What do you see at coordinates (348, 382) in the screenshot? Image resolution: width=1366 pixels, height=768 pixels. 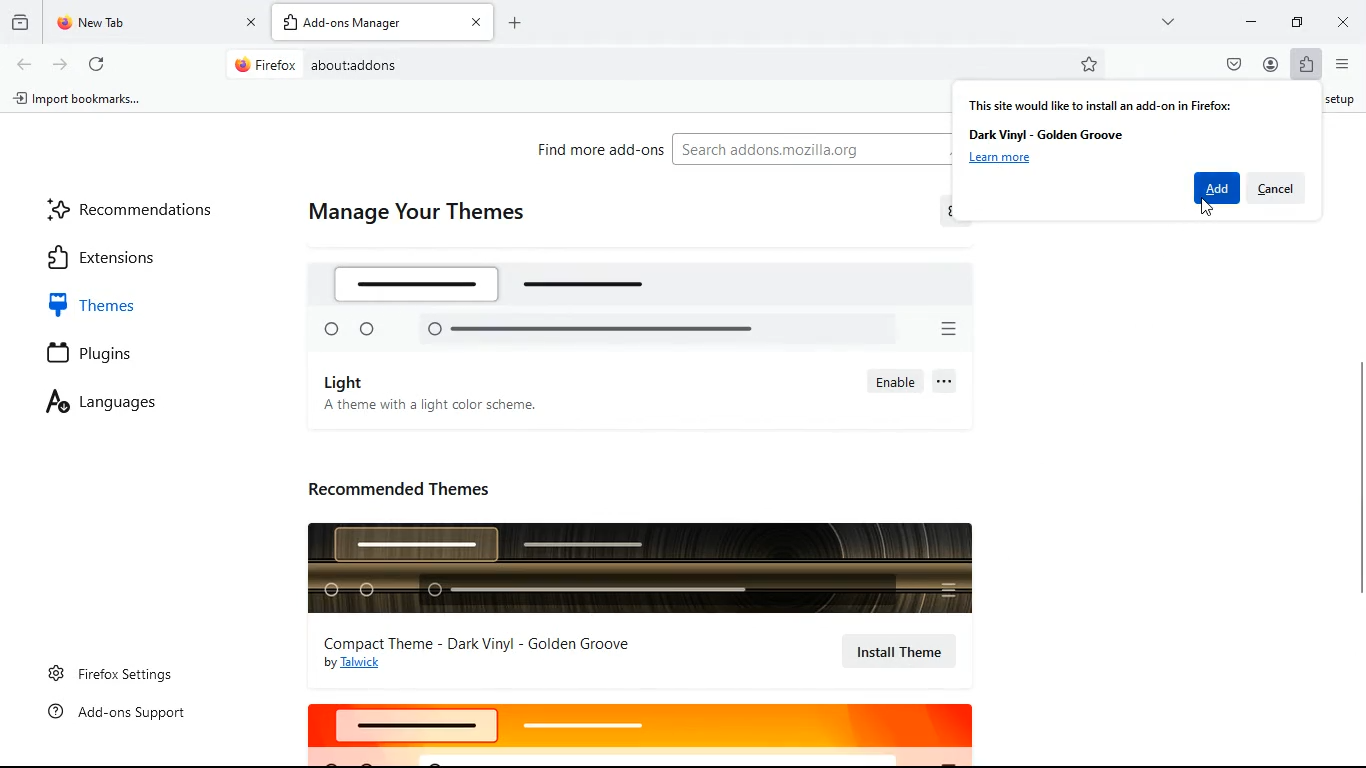 I see `light` at bounding box center [348, 382].